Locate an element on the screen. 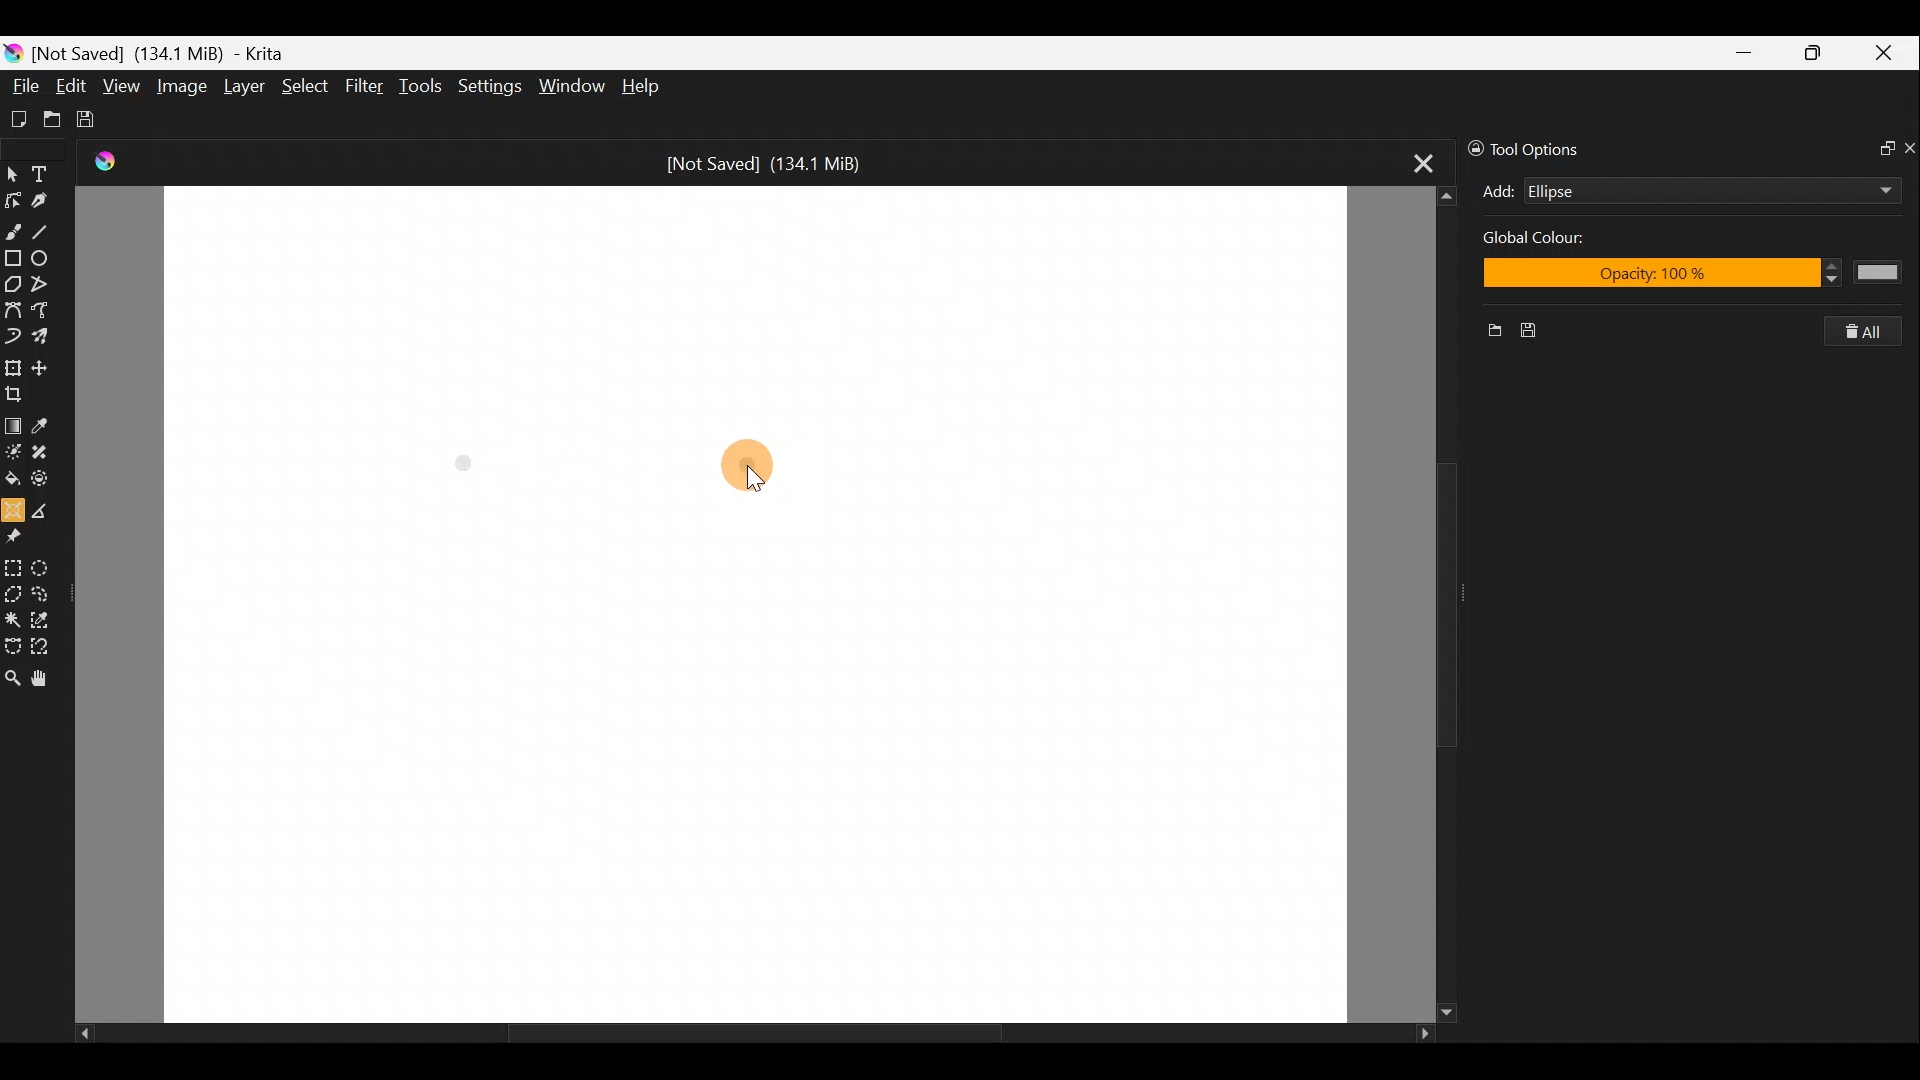  Help is located at coordinates (642, 87).